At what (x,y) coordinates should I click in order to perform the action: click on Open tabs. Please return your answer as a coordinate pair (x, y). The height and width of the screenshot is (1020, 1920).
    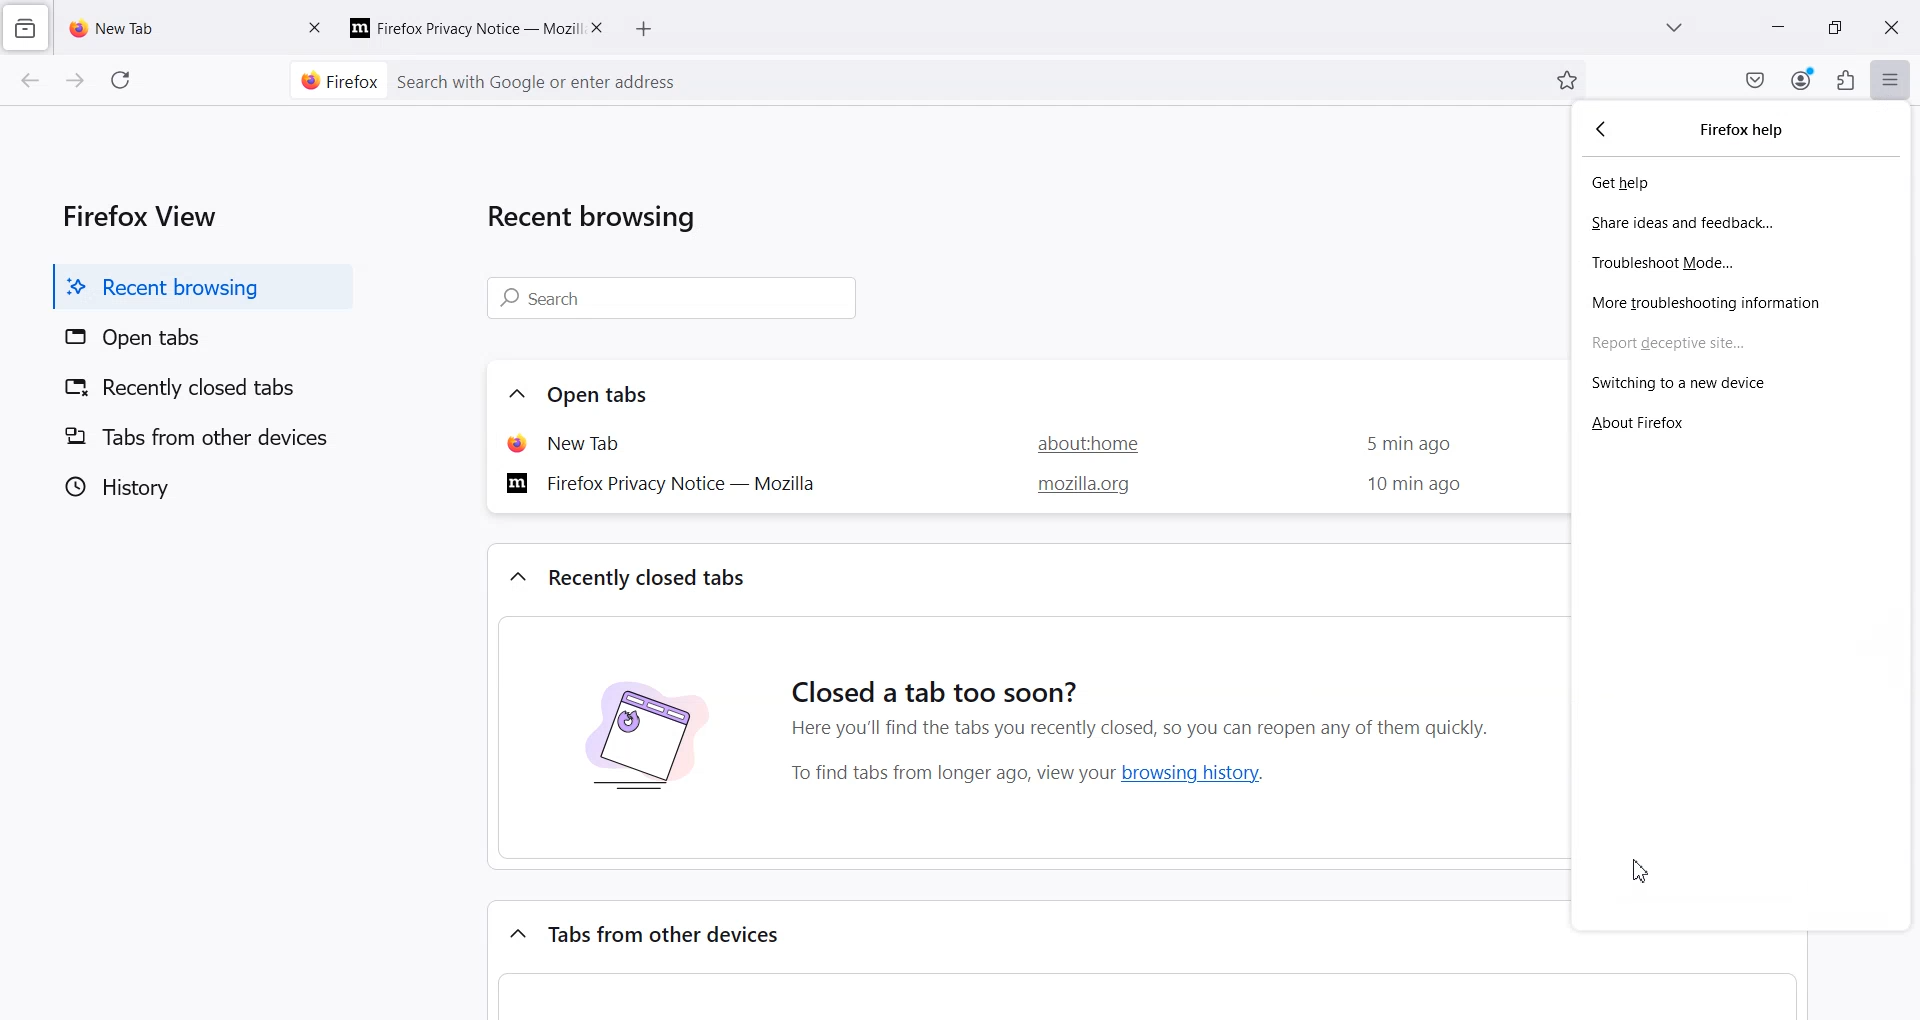
    Looking at the image, I should click on (195, 339).